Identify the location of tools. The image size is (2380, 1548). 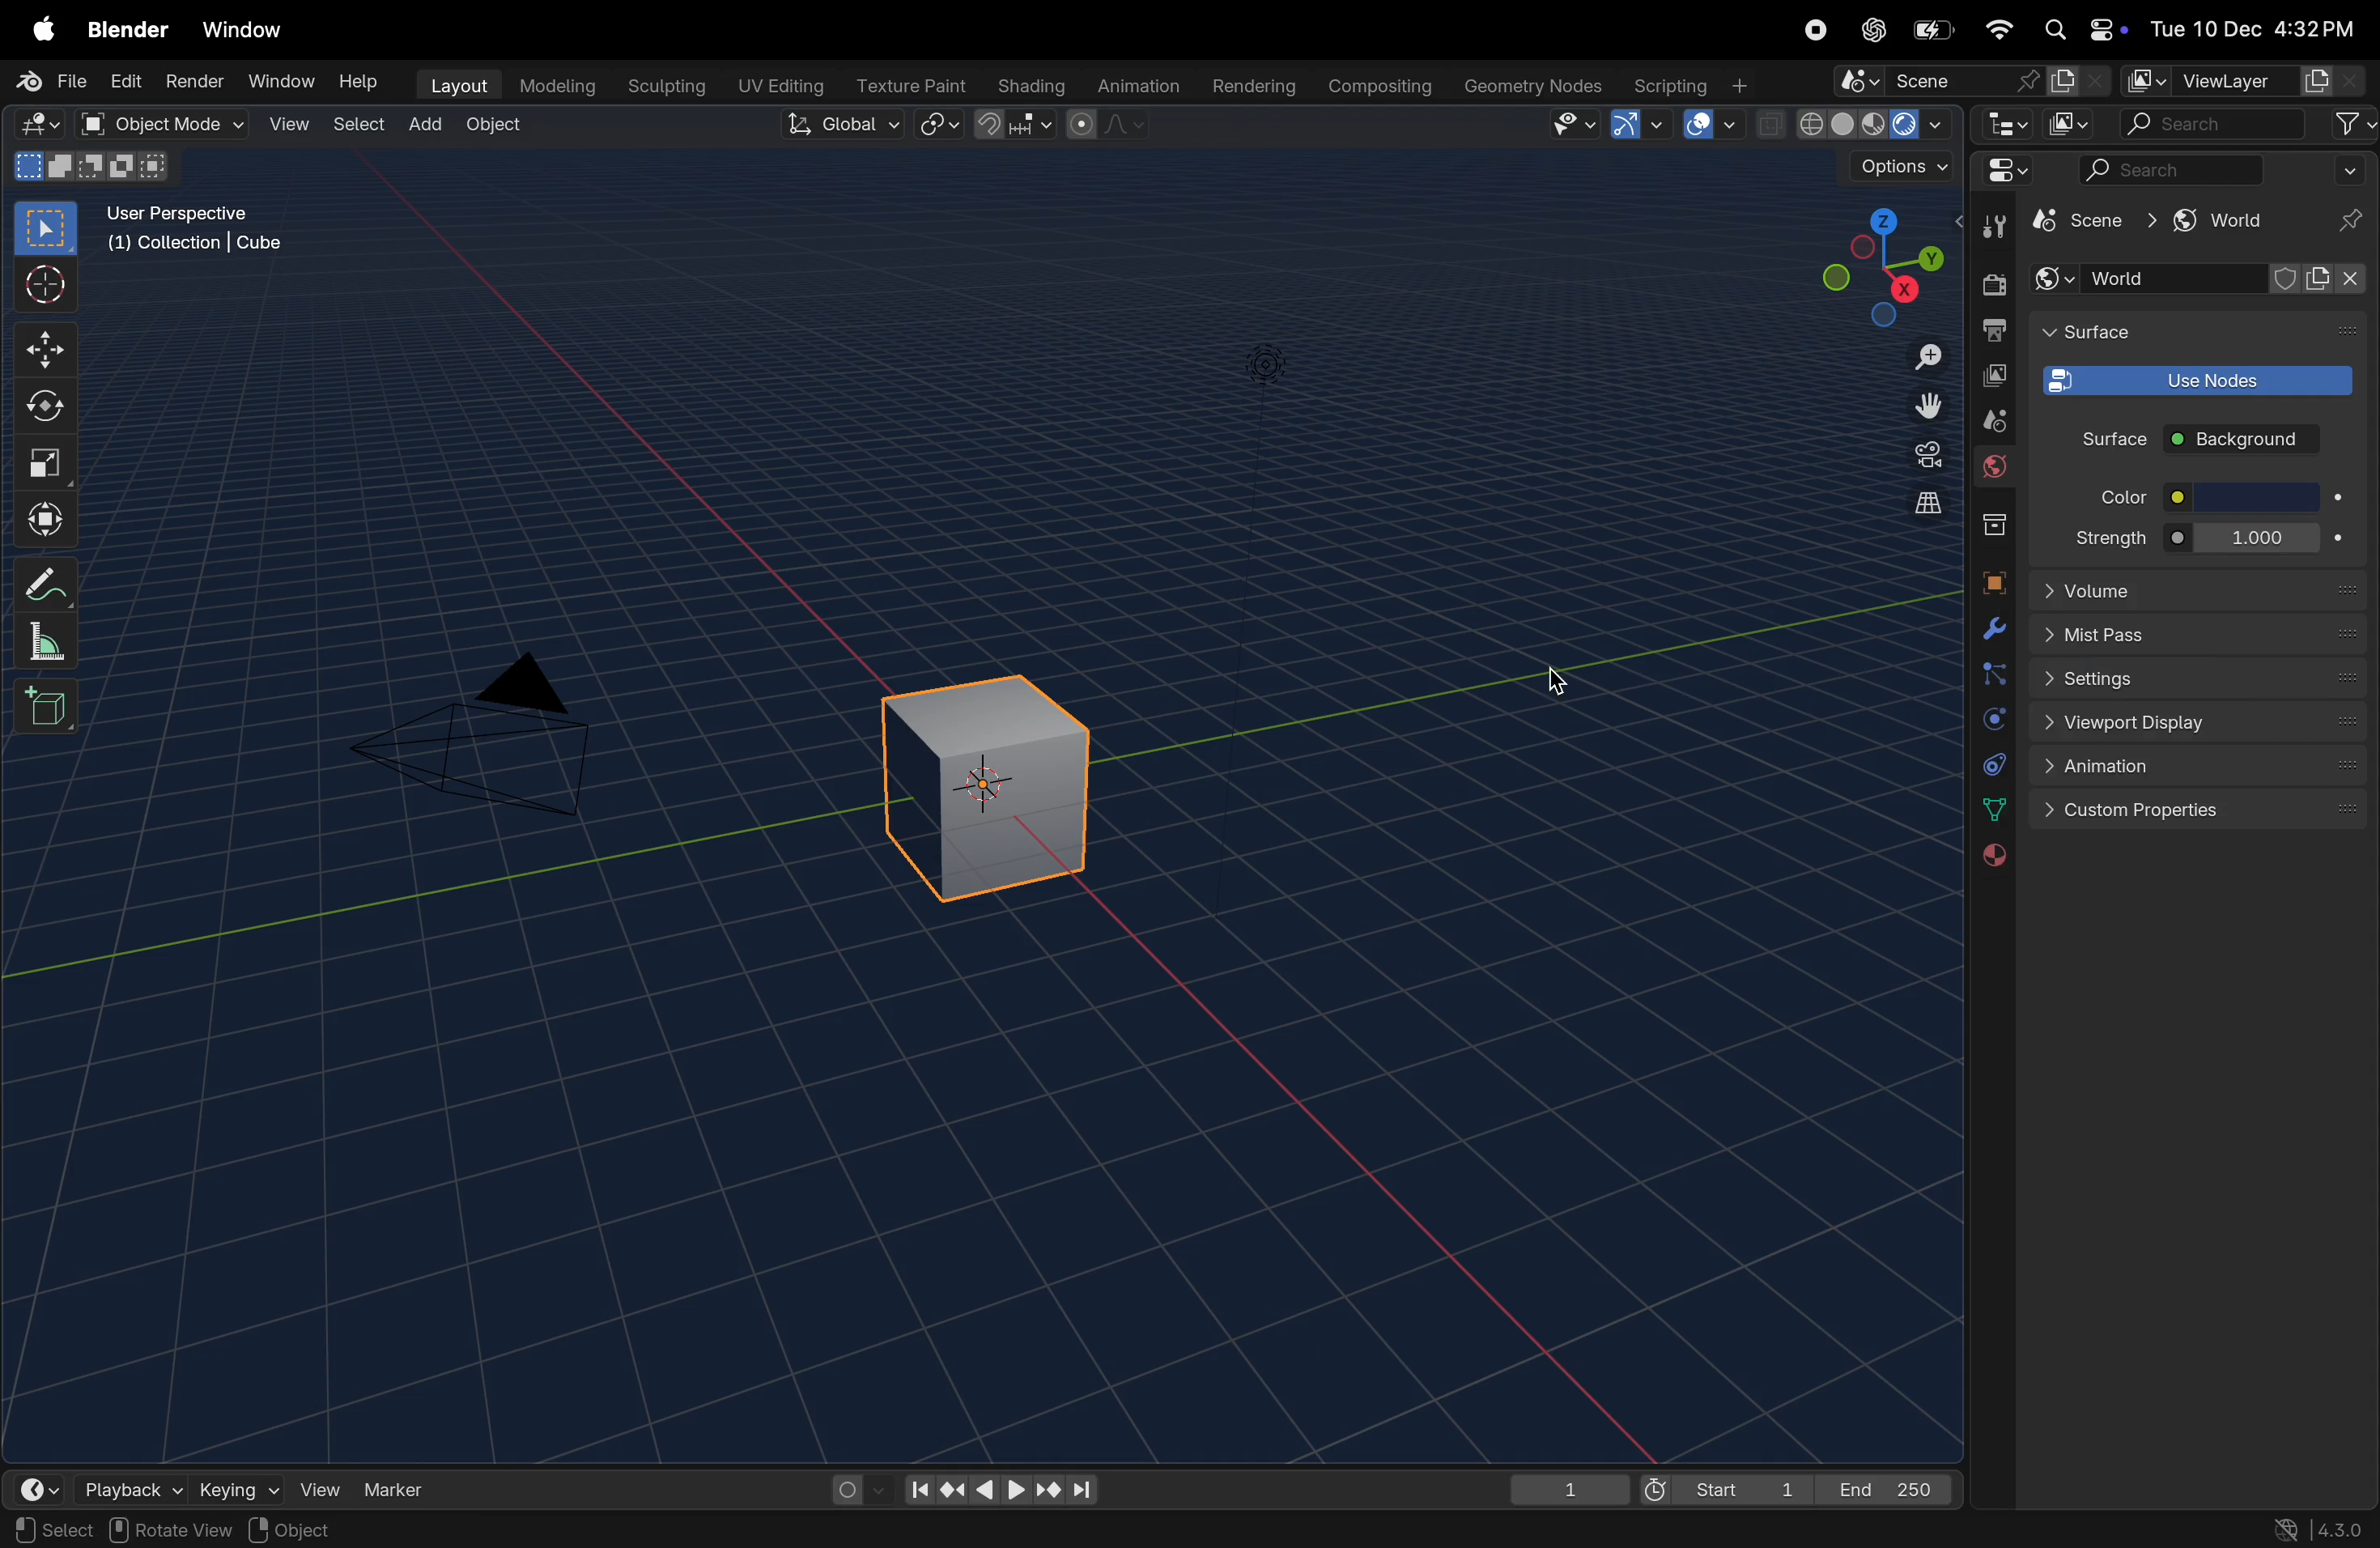
(1988, 226).